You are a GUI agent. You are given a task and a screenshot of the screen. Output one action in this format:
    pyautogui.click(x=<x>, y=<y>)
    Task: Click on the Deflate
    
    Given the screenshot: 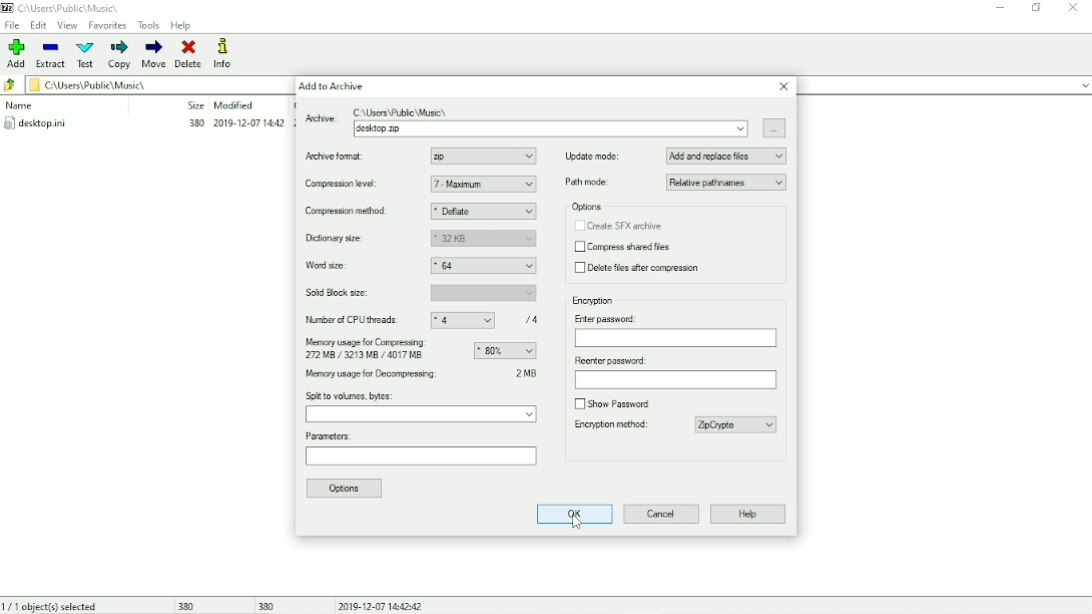 What is the action you would take?
    pyautogui.click(x=484, y=212)
    